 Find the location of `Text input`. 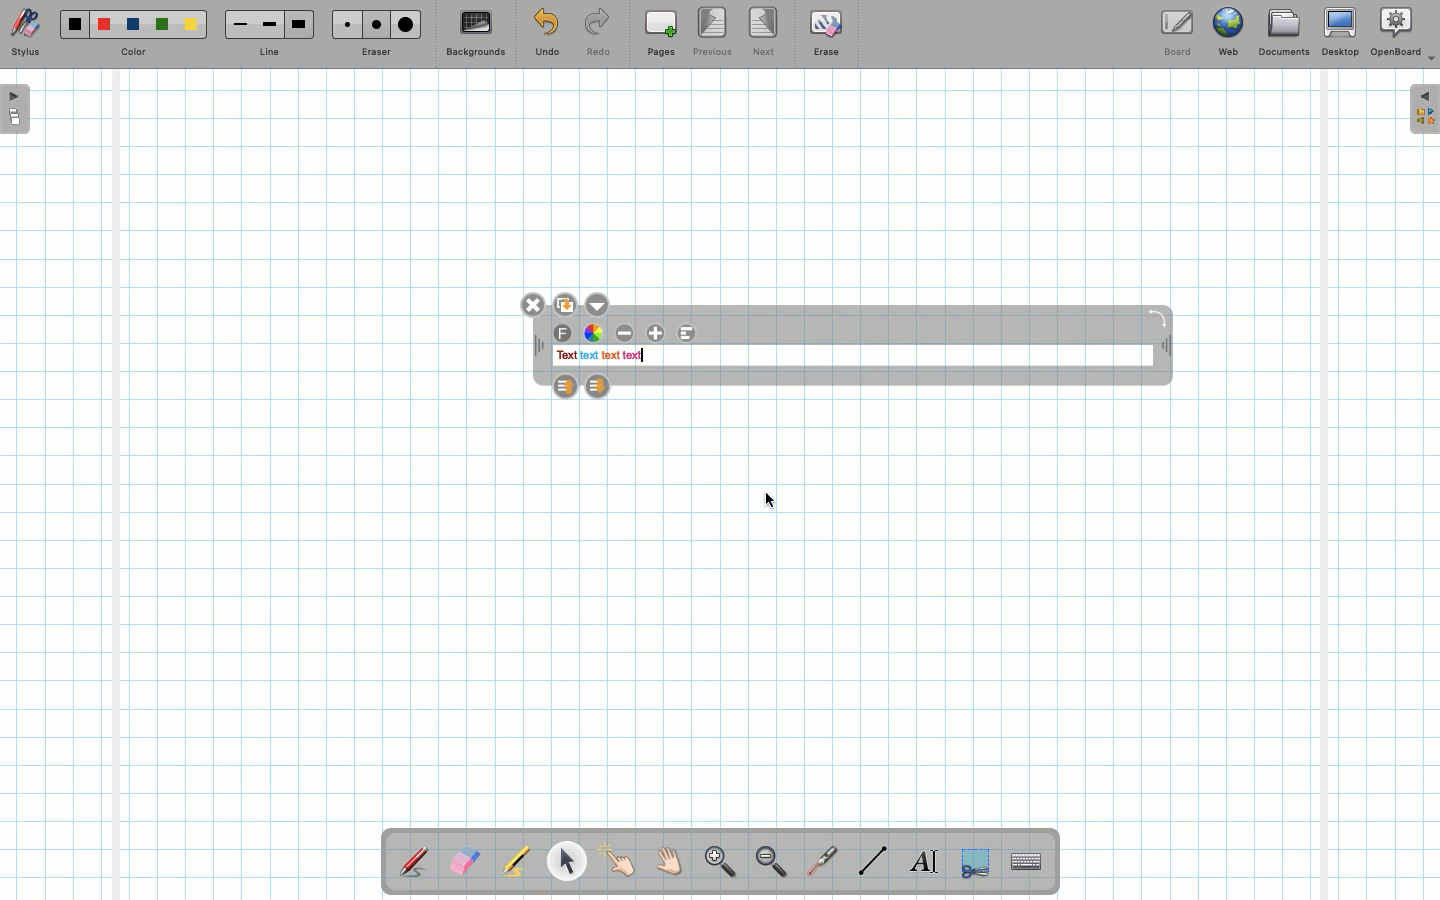

Text input is located at coordinates (1027, 856).